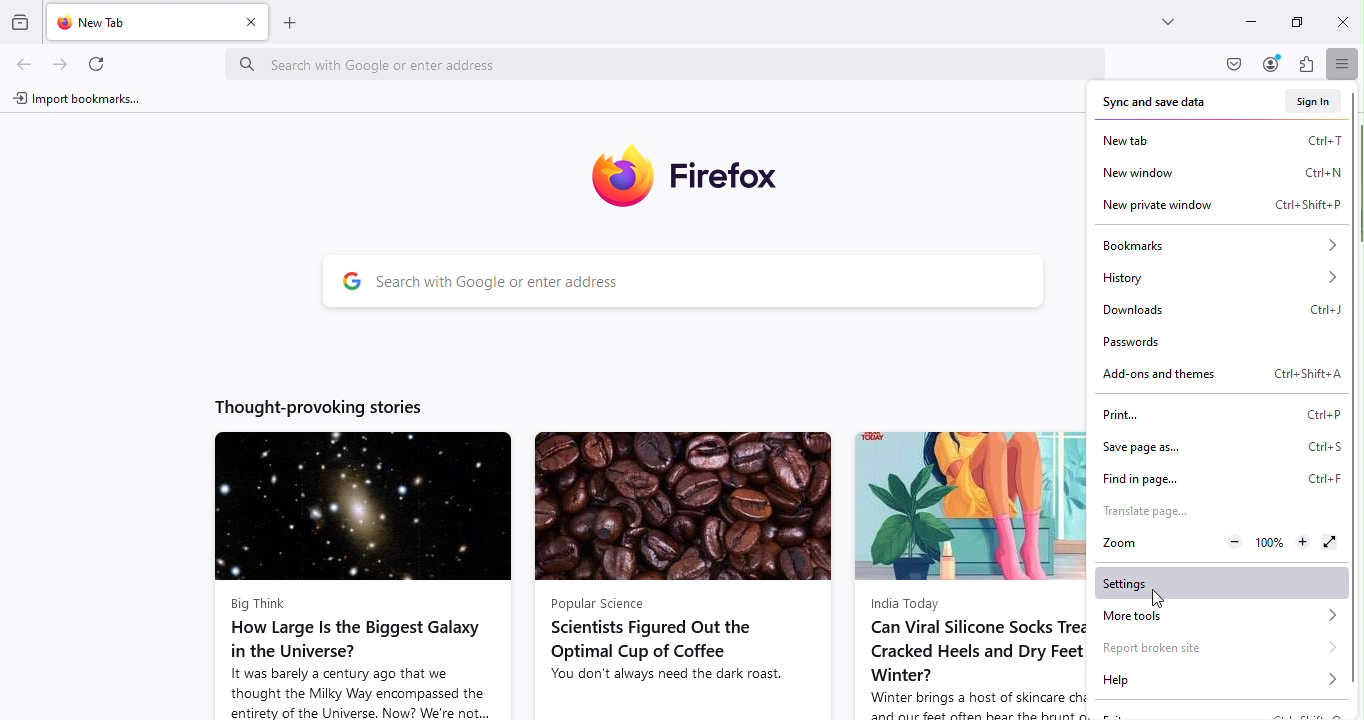 This screenshot has width=1364, height=720. I want to click on Sync and save data, so click(1146, 103).